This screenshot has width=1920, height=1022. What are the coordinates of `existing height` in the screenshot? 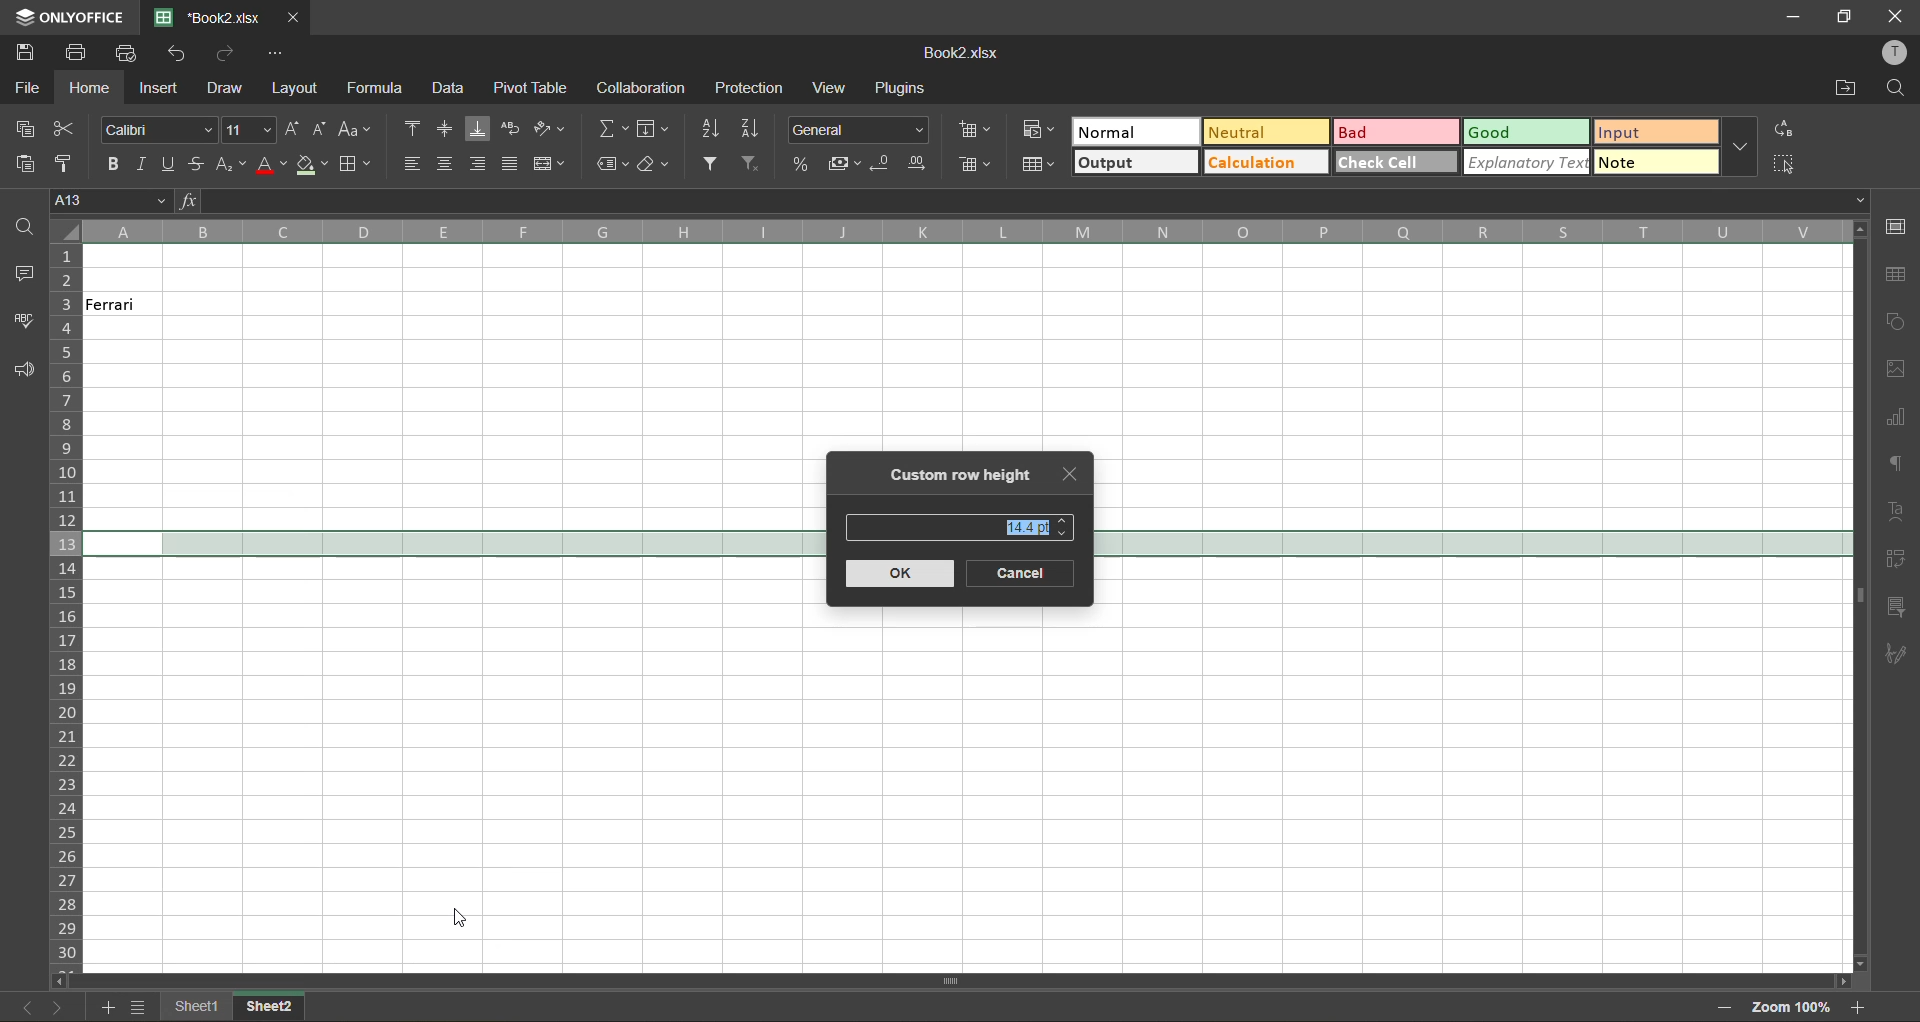 It's located at (1035, 525).